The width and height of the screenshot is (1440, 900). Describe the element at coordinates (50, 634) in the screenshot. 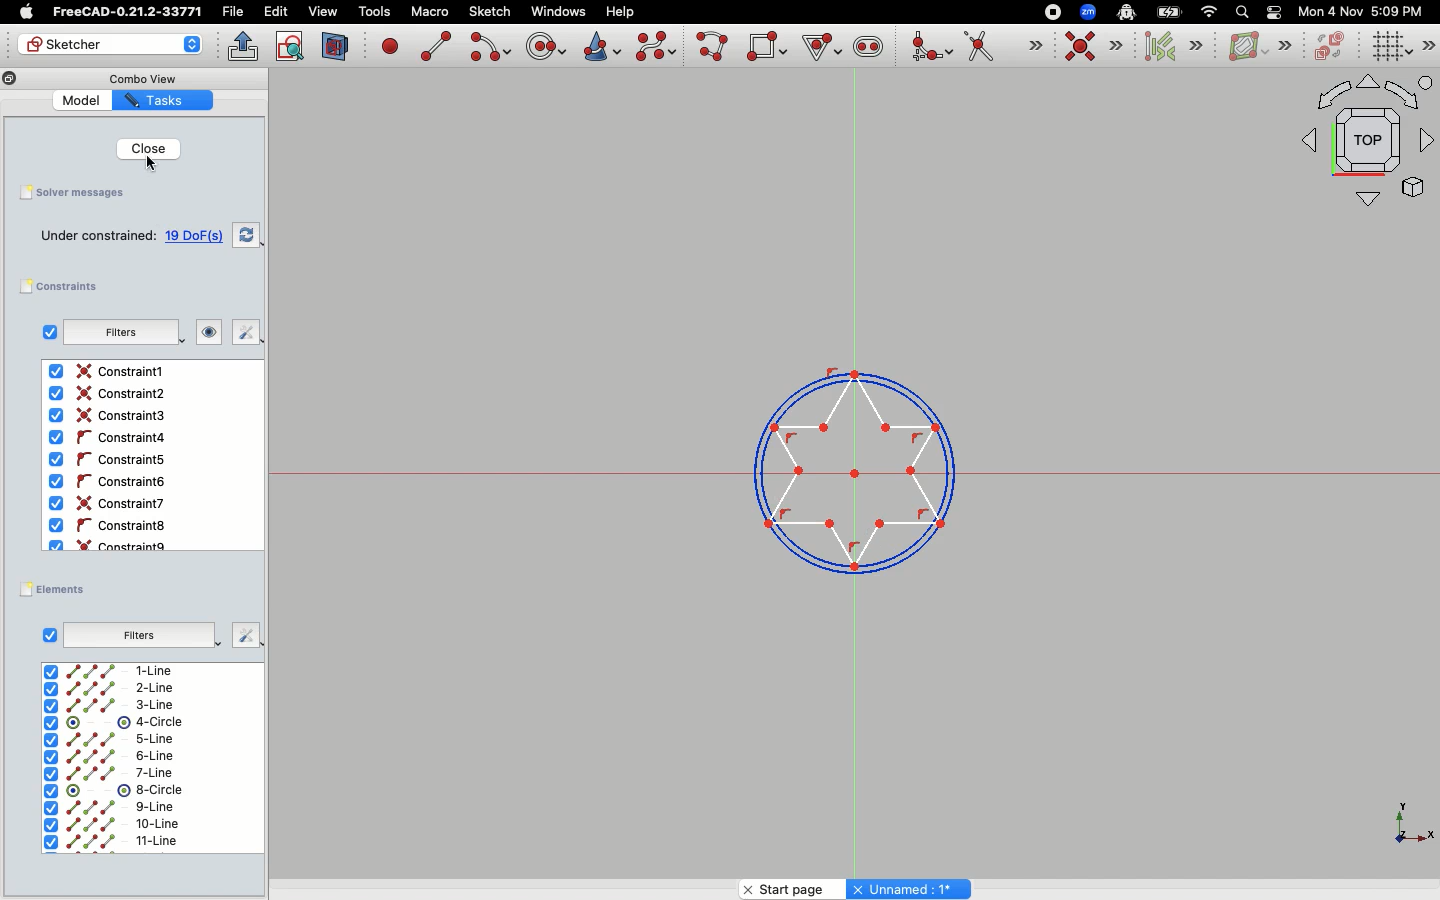

I see `Checkbox` at that location.